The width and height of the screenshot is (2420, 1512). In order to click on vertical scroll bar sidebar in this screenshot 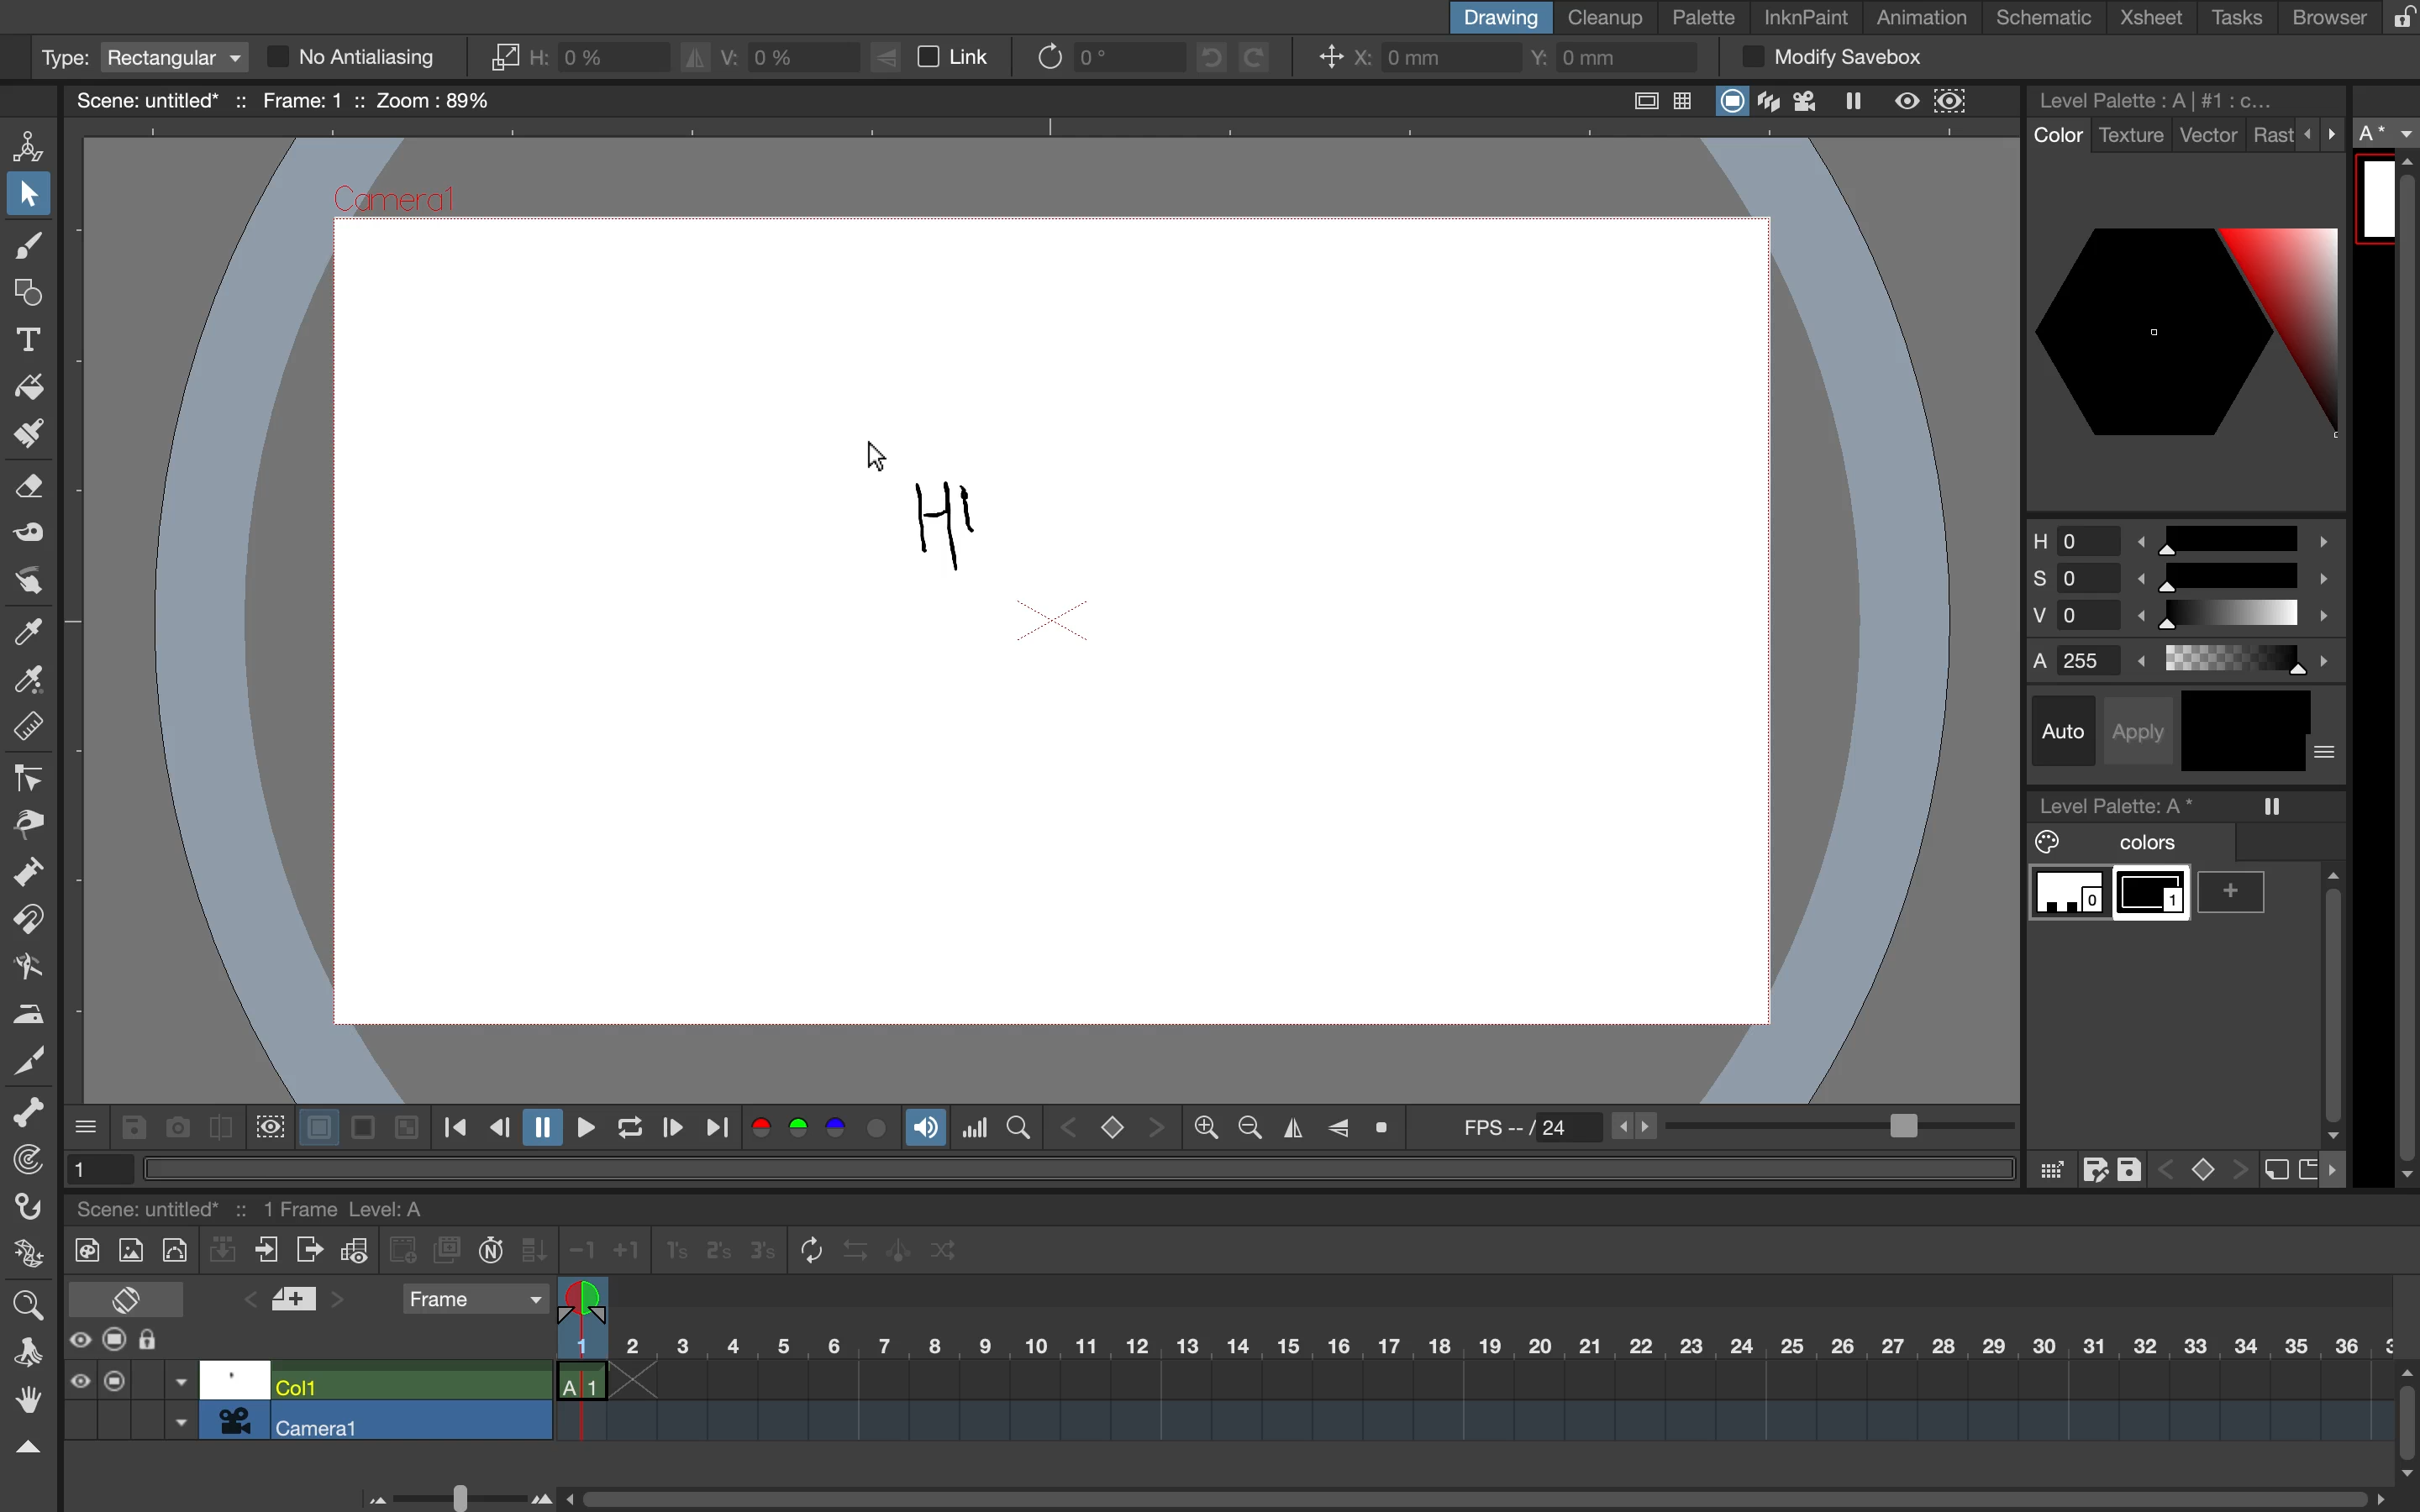, I will do `click(2330, 997)`.